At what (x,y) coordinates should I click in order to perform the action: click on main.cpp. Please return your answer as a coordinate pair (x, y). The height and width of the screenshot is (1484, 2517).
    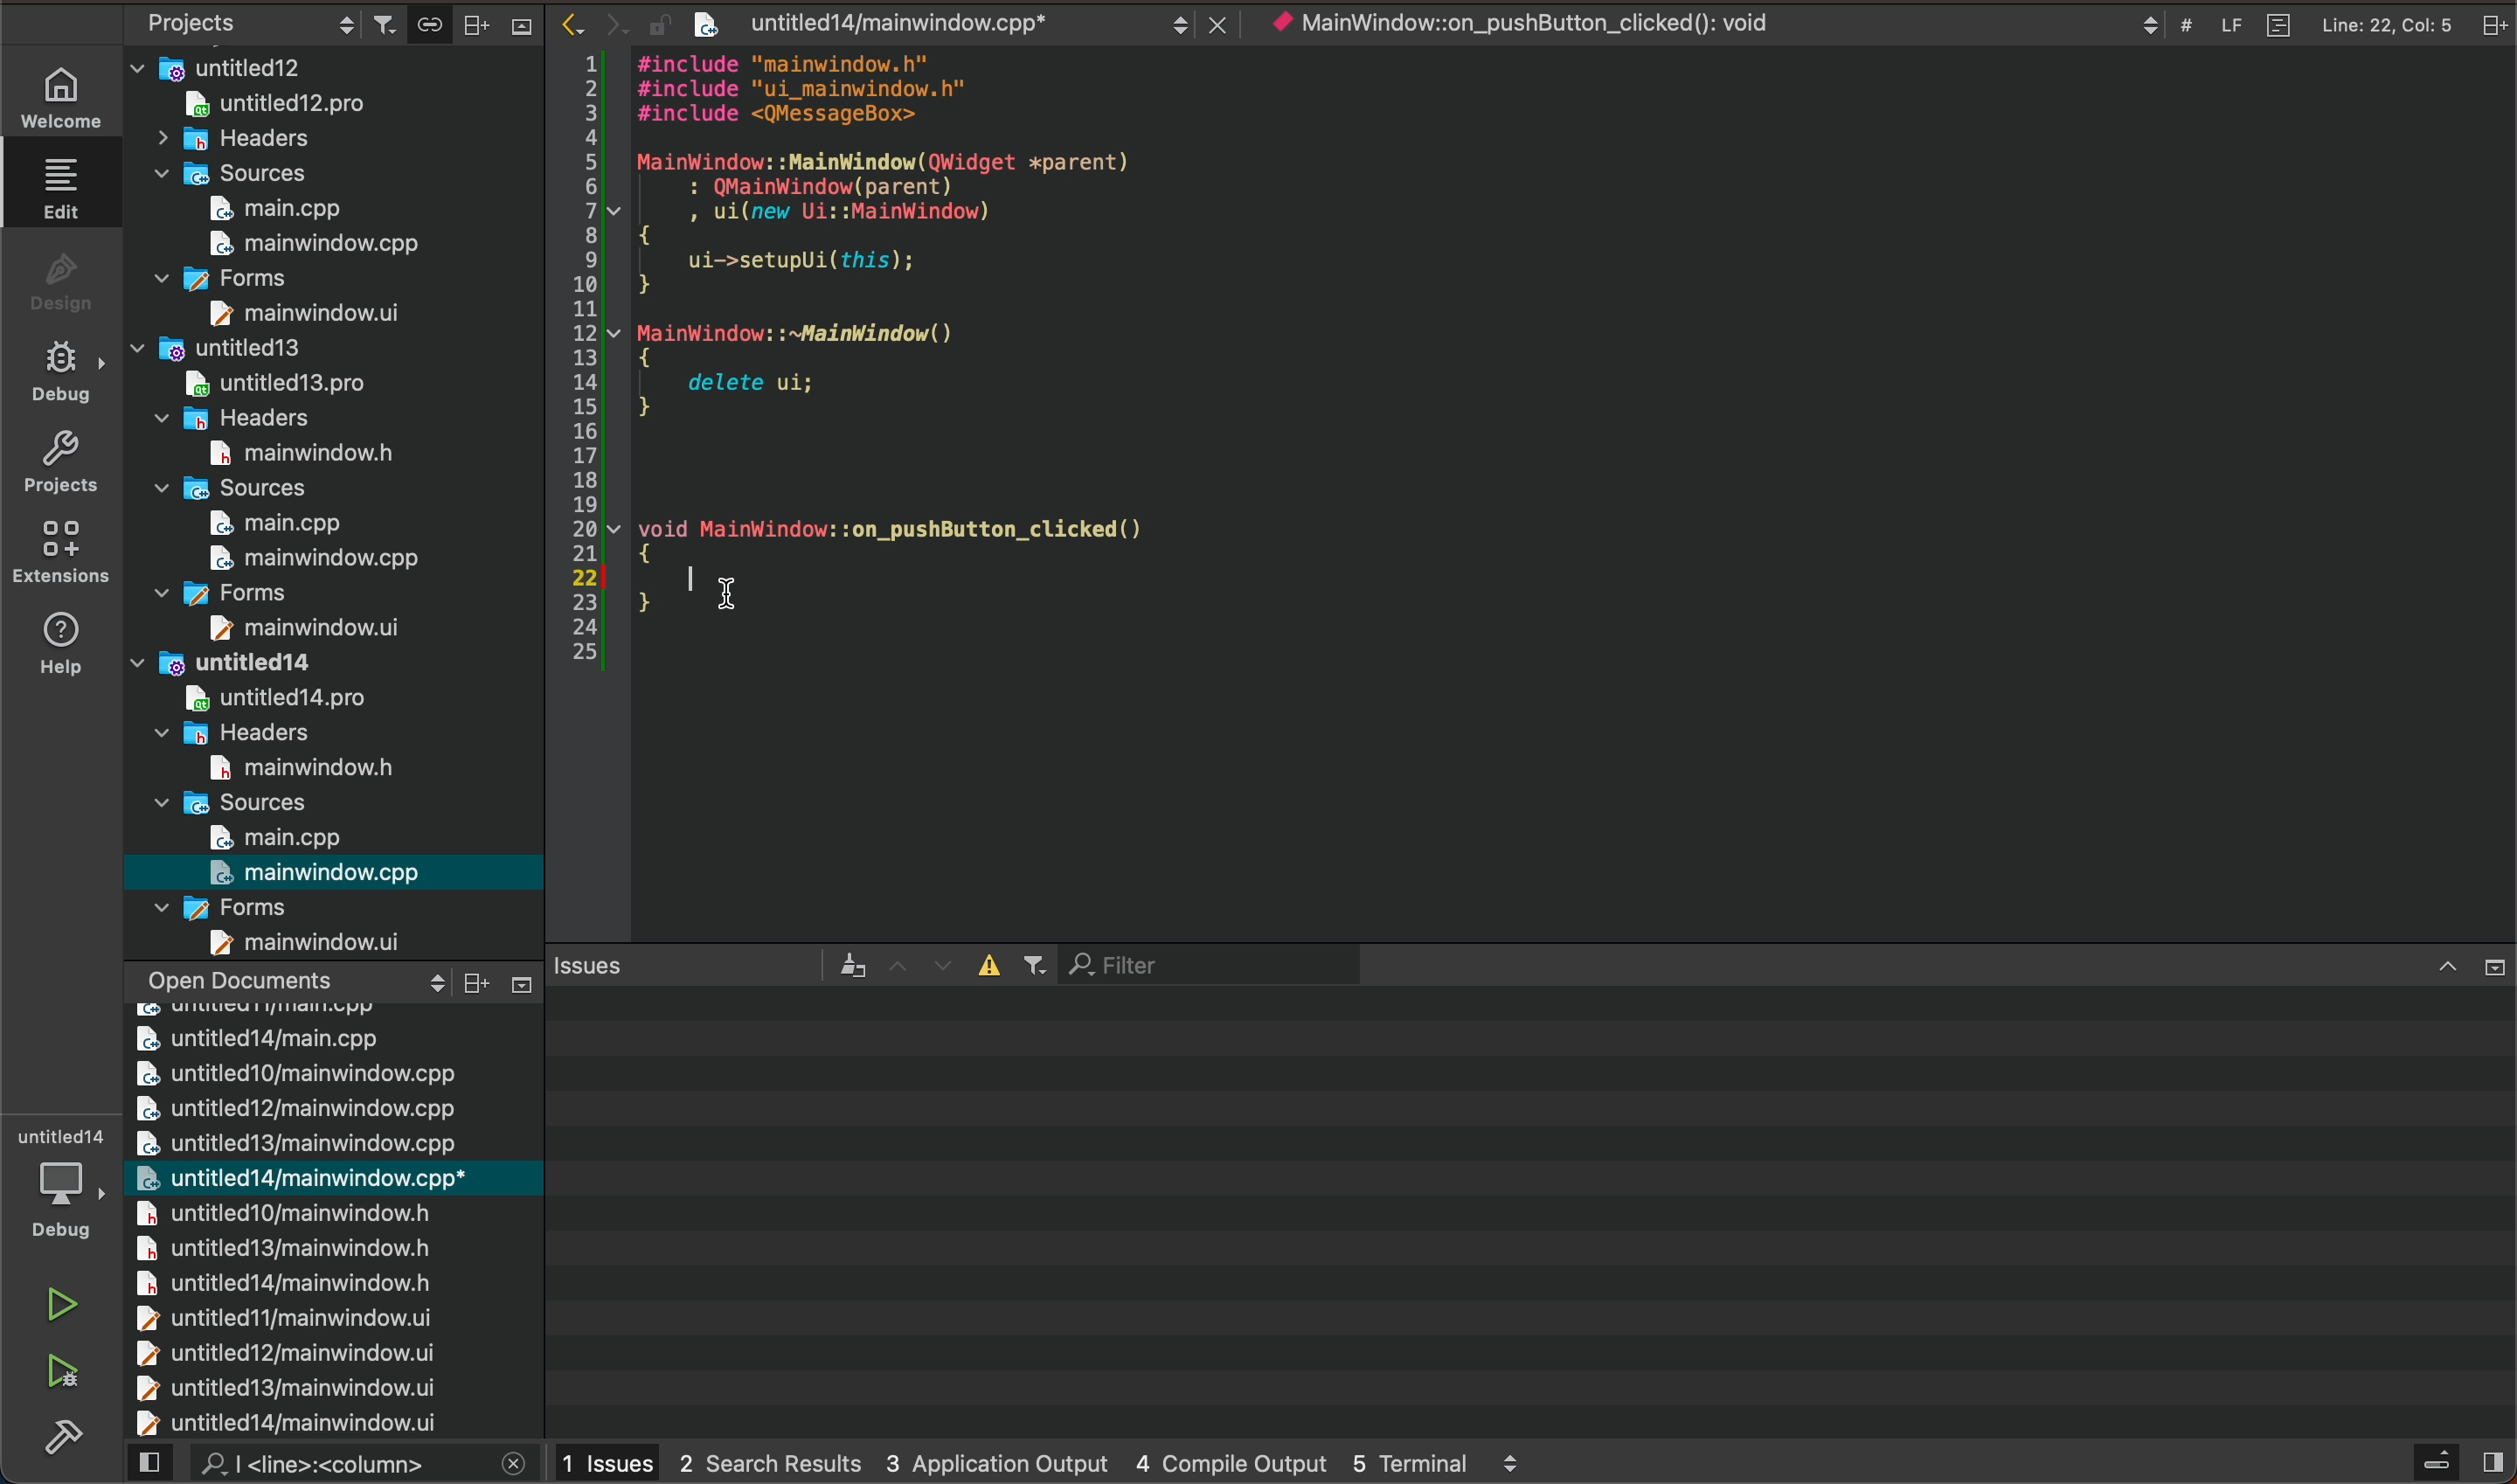
    Looking at the image, I should click on (282, 837).